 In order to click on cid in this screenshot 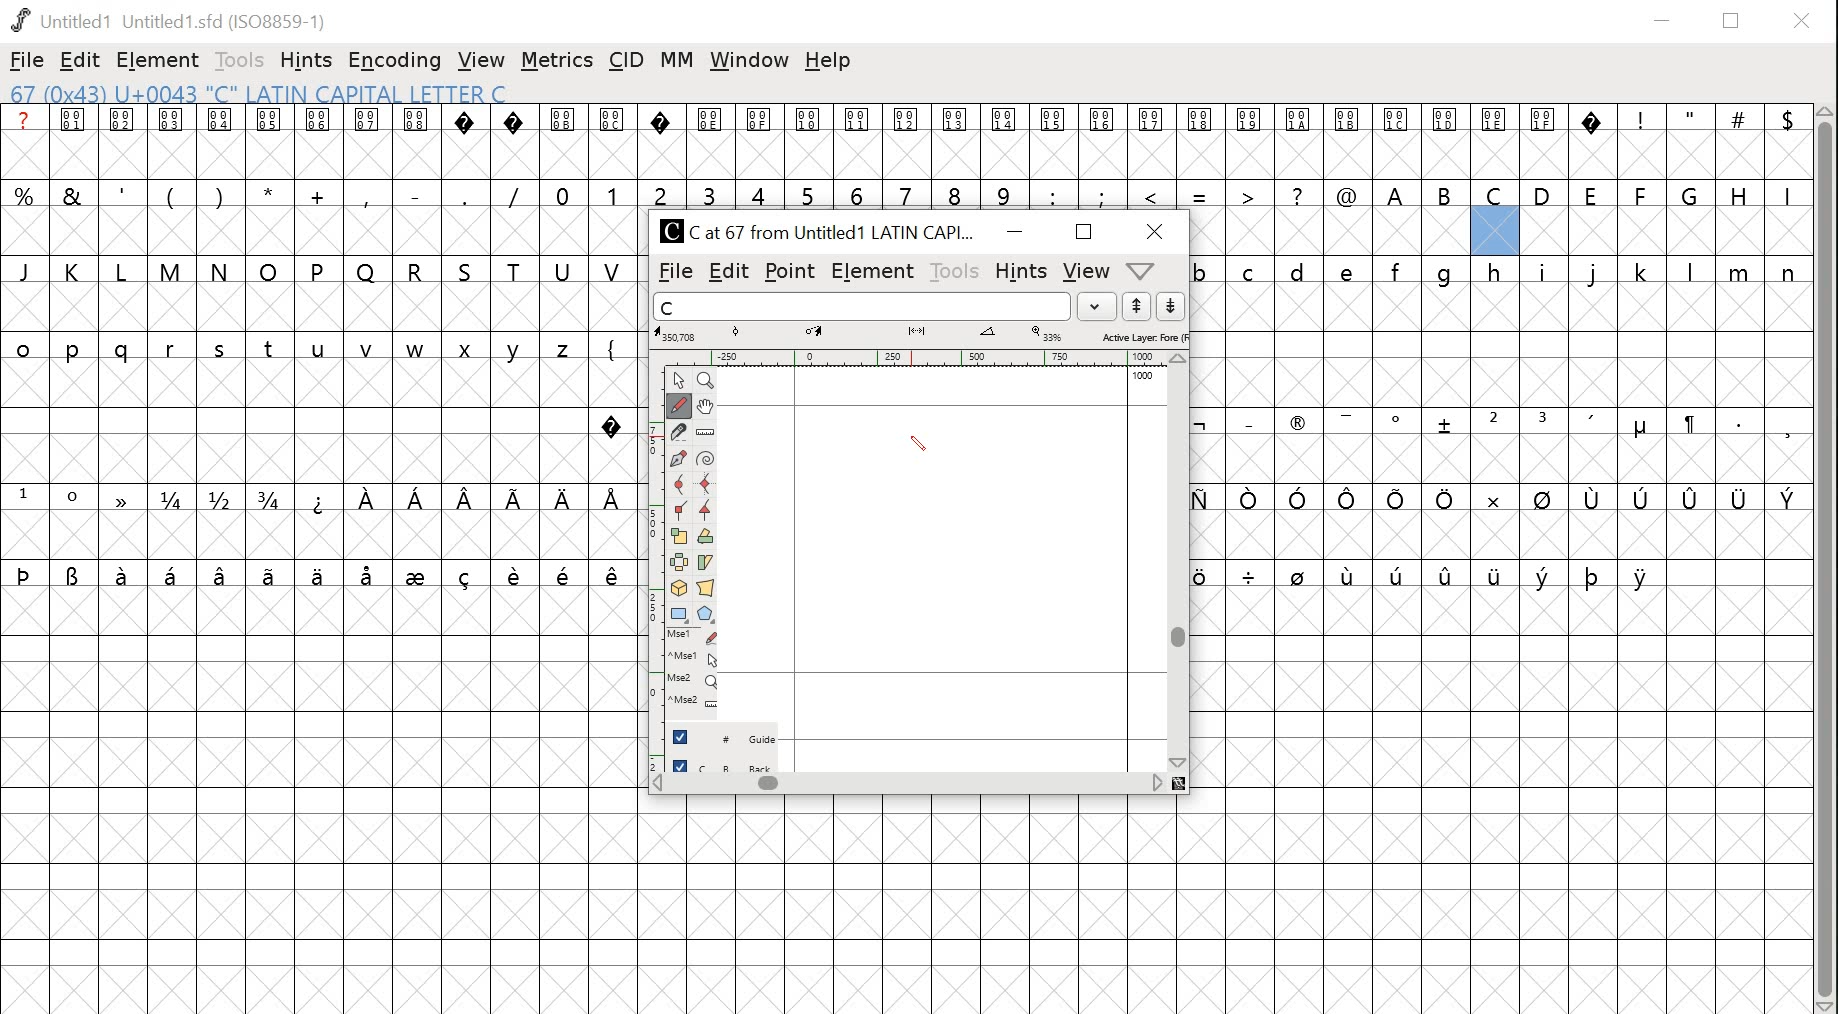, I will do `click(625, 58)`.